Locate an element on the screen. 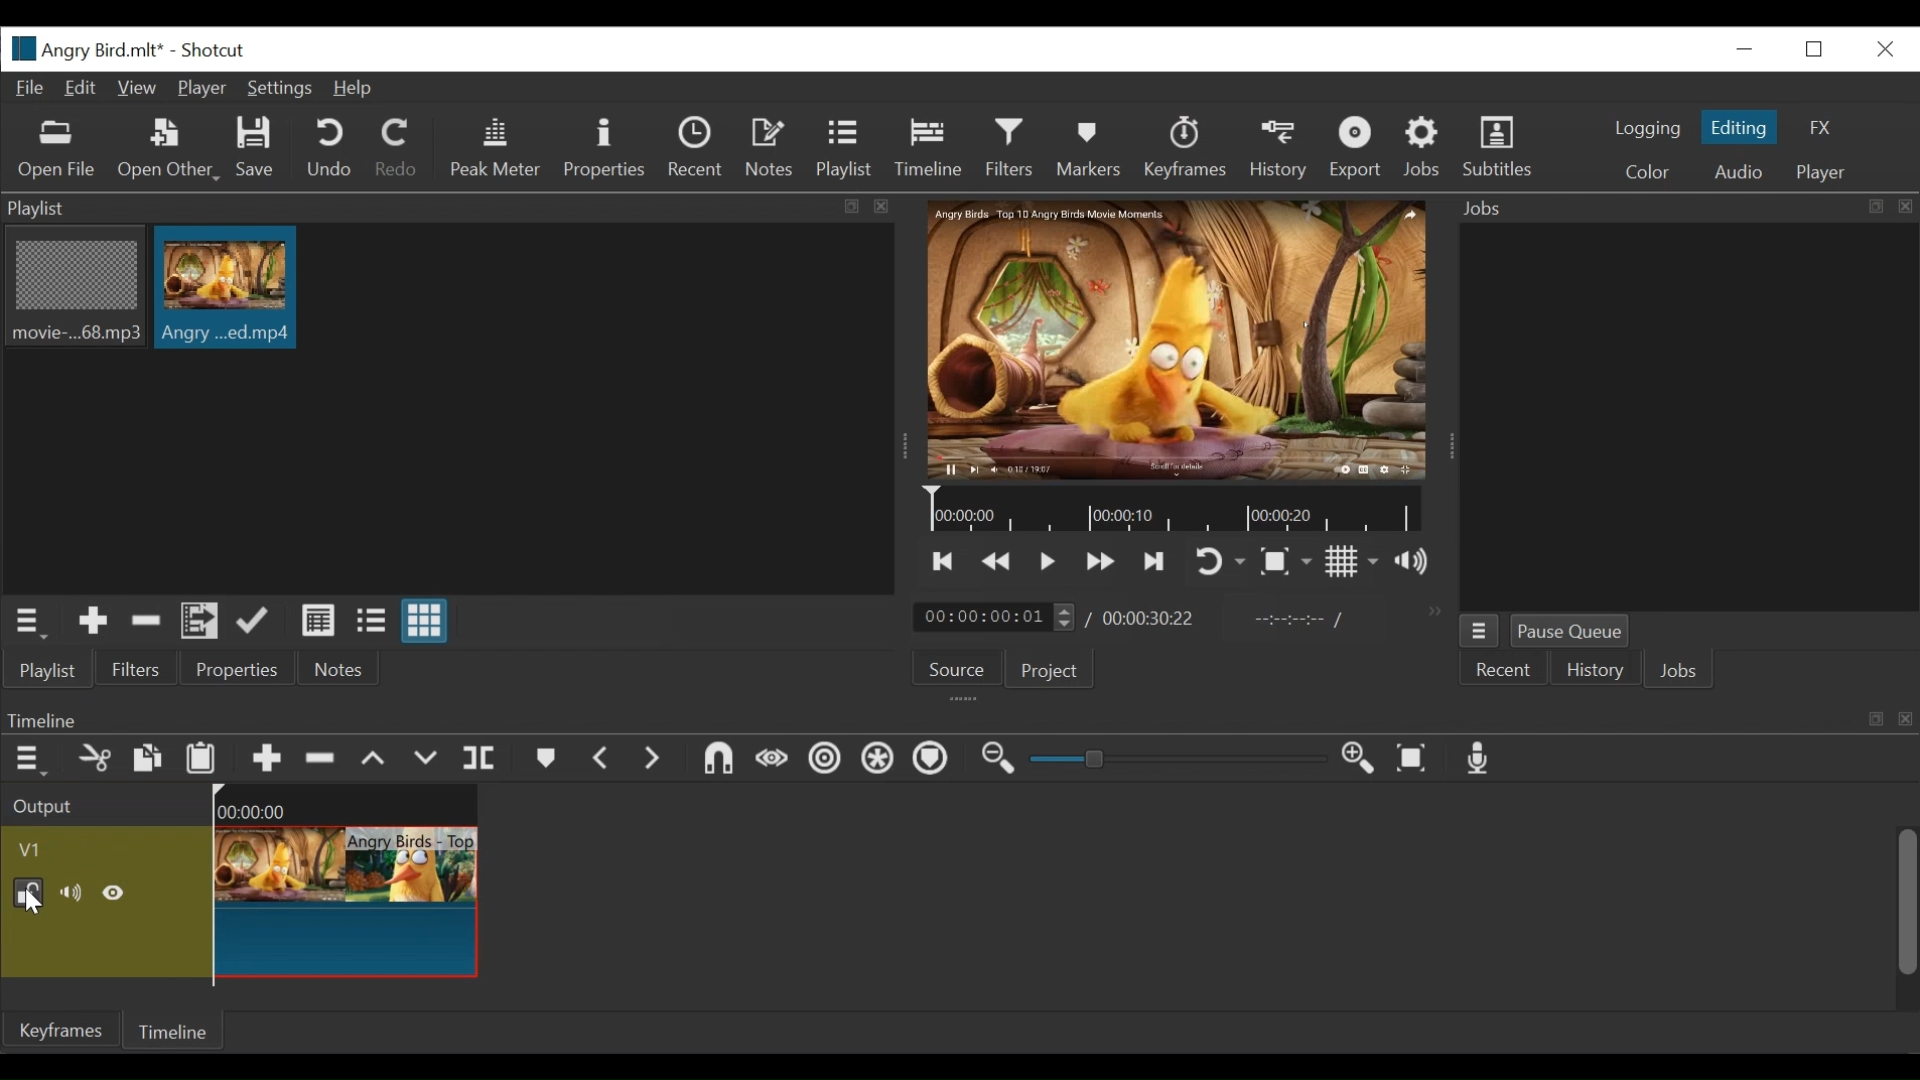  Subtitles is located at coordinates (1503, 151).